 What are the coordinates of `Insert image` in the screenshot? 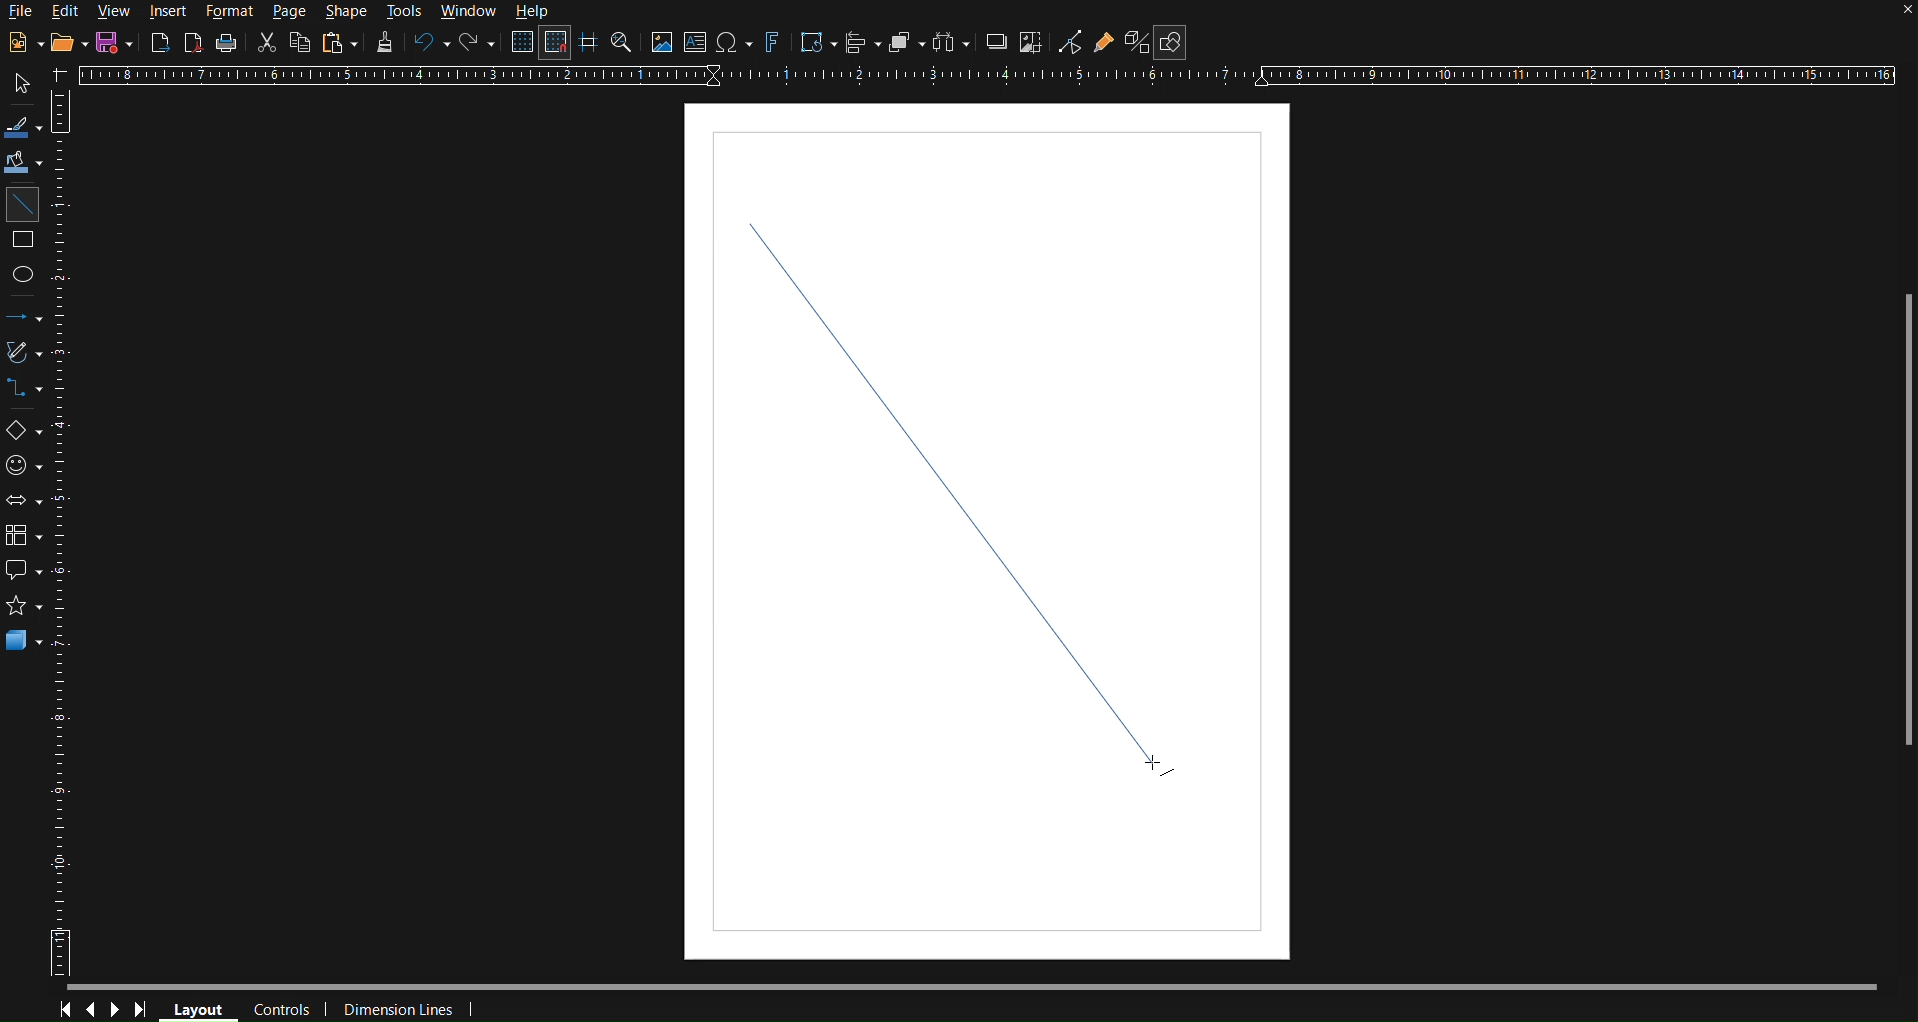 It's located at (660, 43).